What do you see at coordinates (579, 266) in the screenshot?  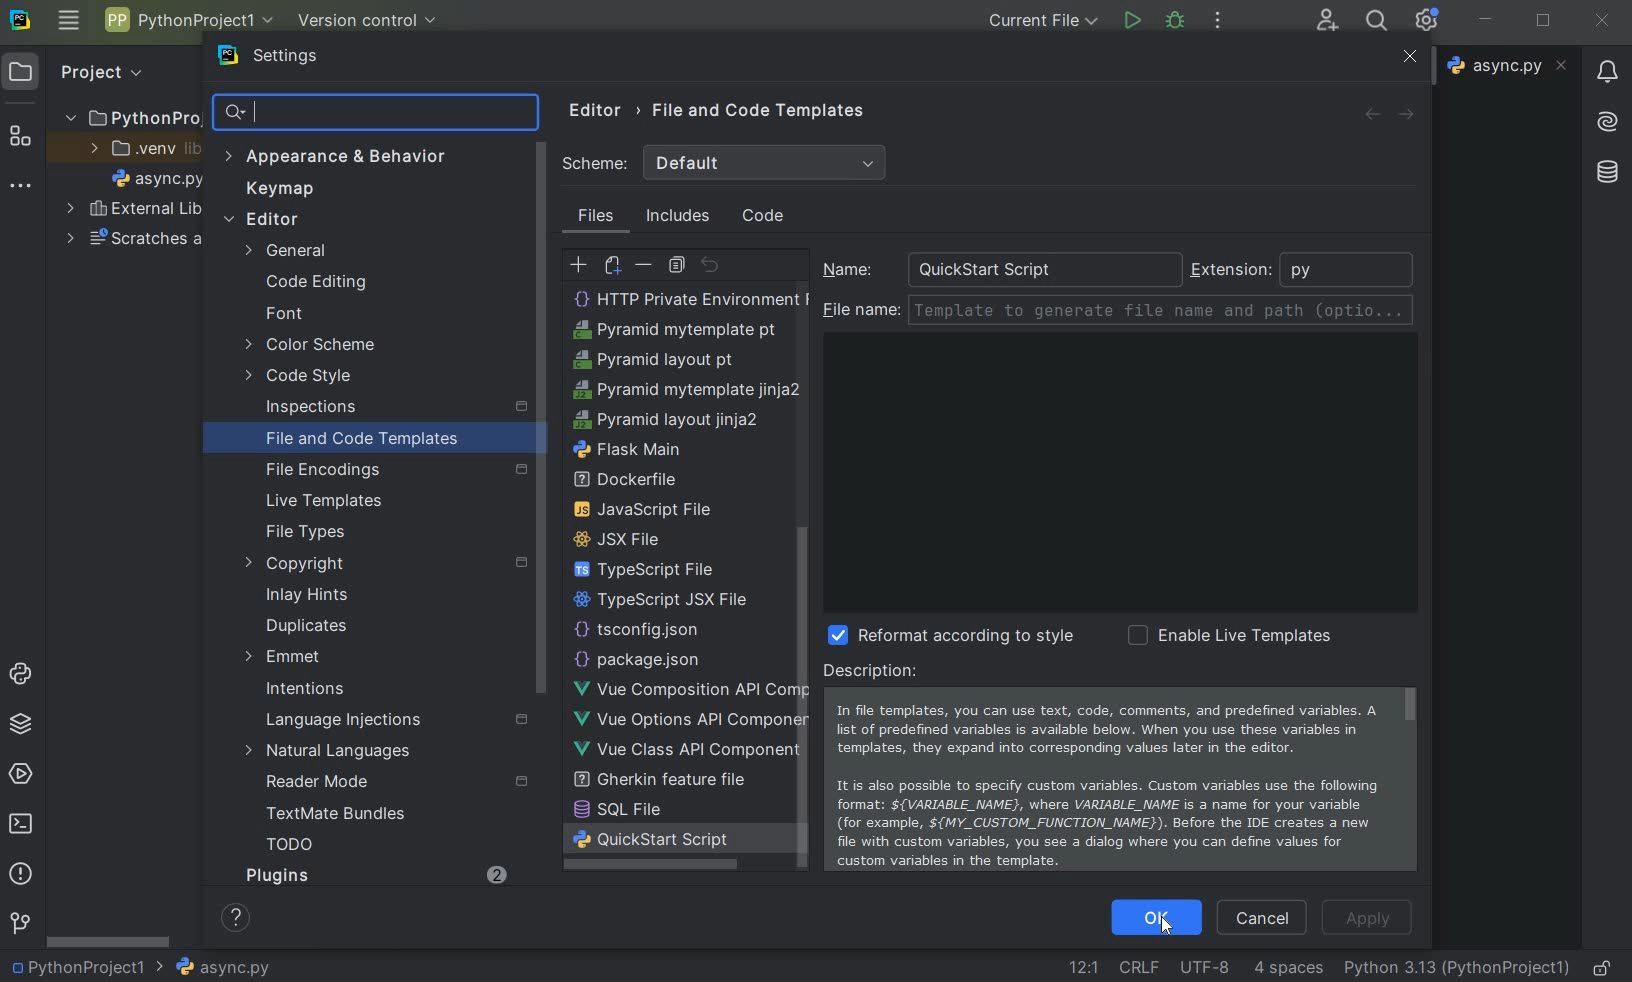 I see `create template` at bounding box center [579, 266].